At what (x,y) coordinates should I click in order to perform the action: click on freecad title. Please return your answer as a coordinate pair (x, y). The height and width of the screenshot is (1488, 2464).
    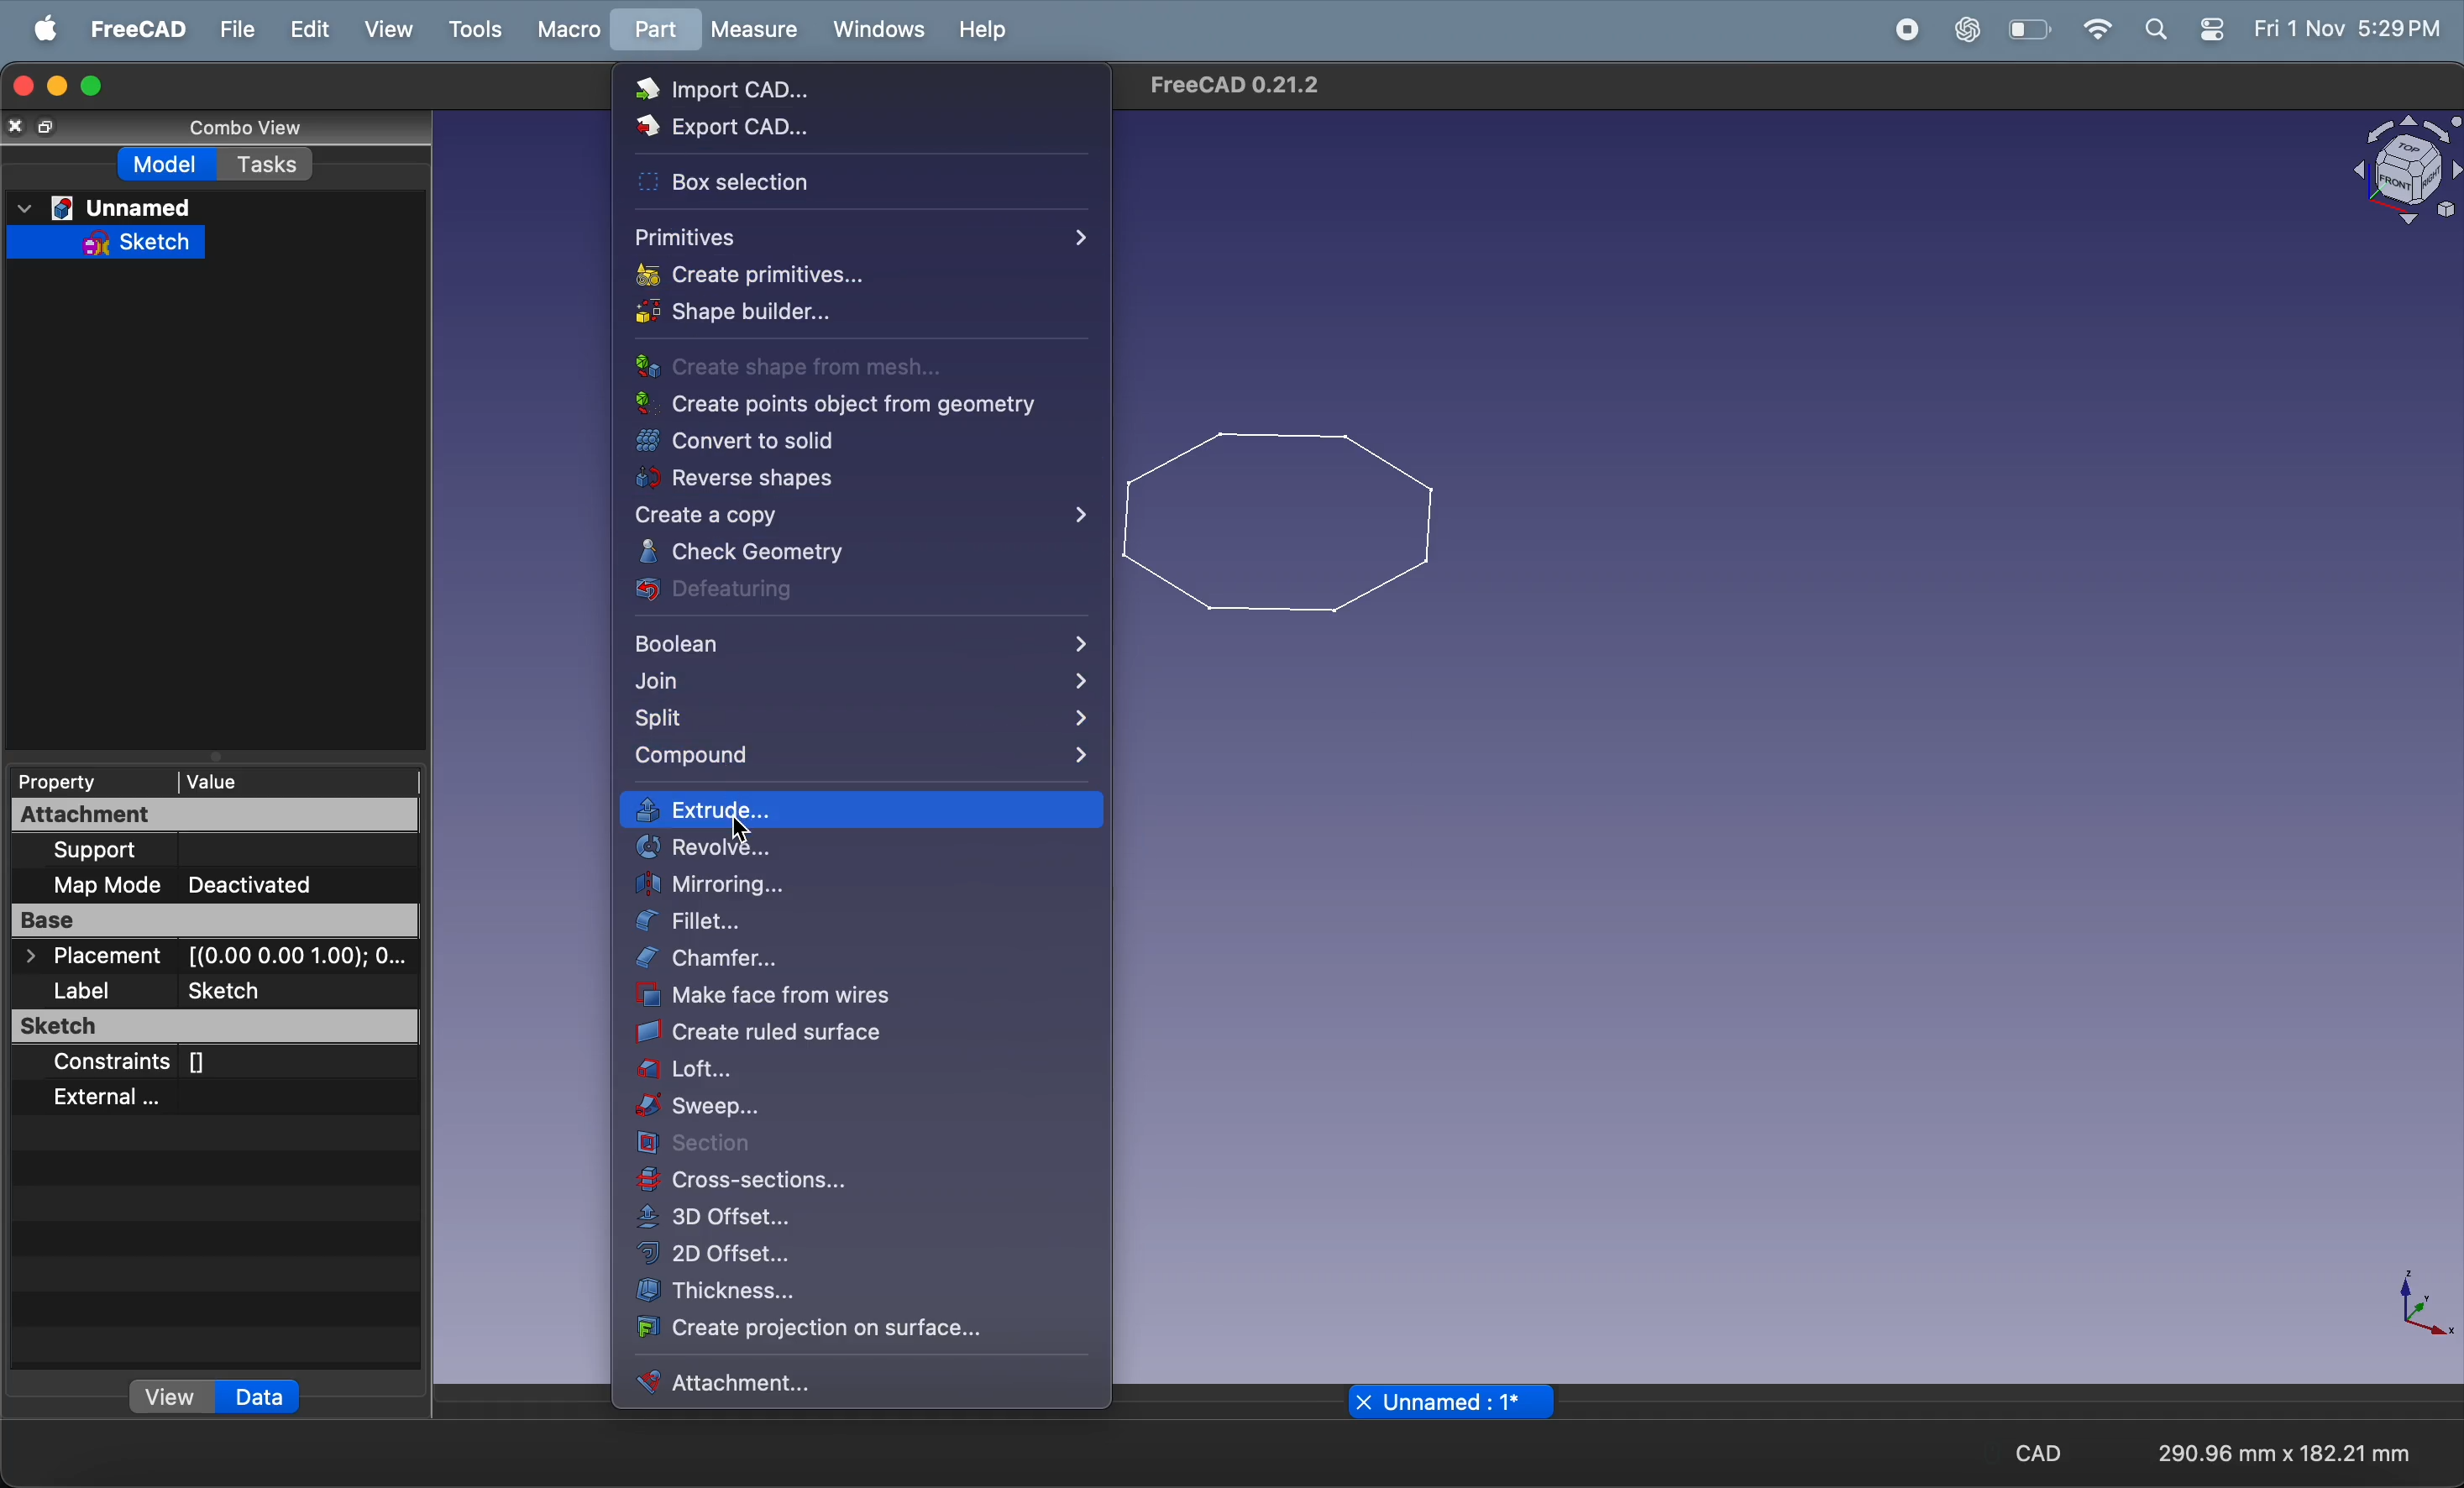
    Looking at the image, I should click on (1228, 86).